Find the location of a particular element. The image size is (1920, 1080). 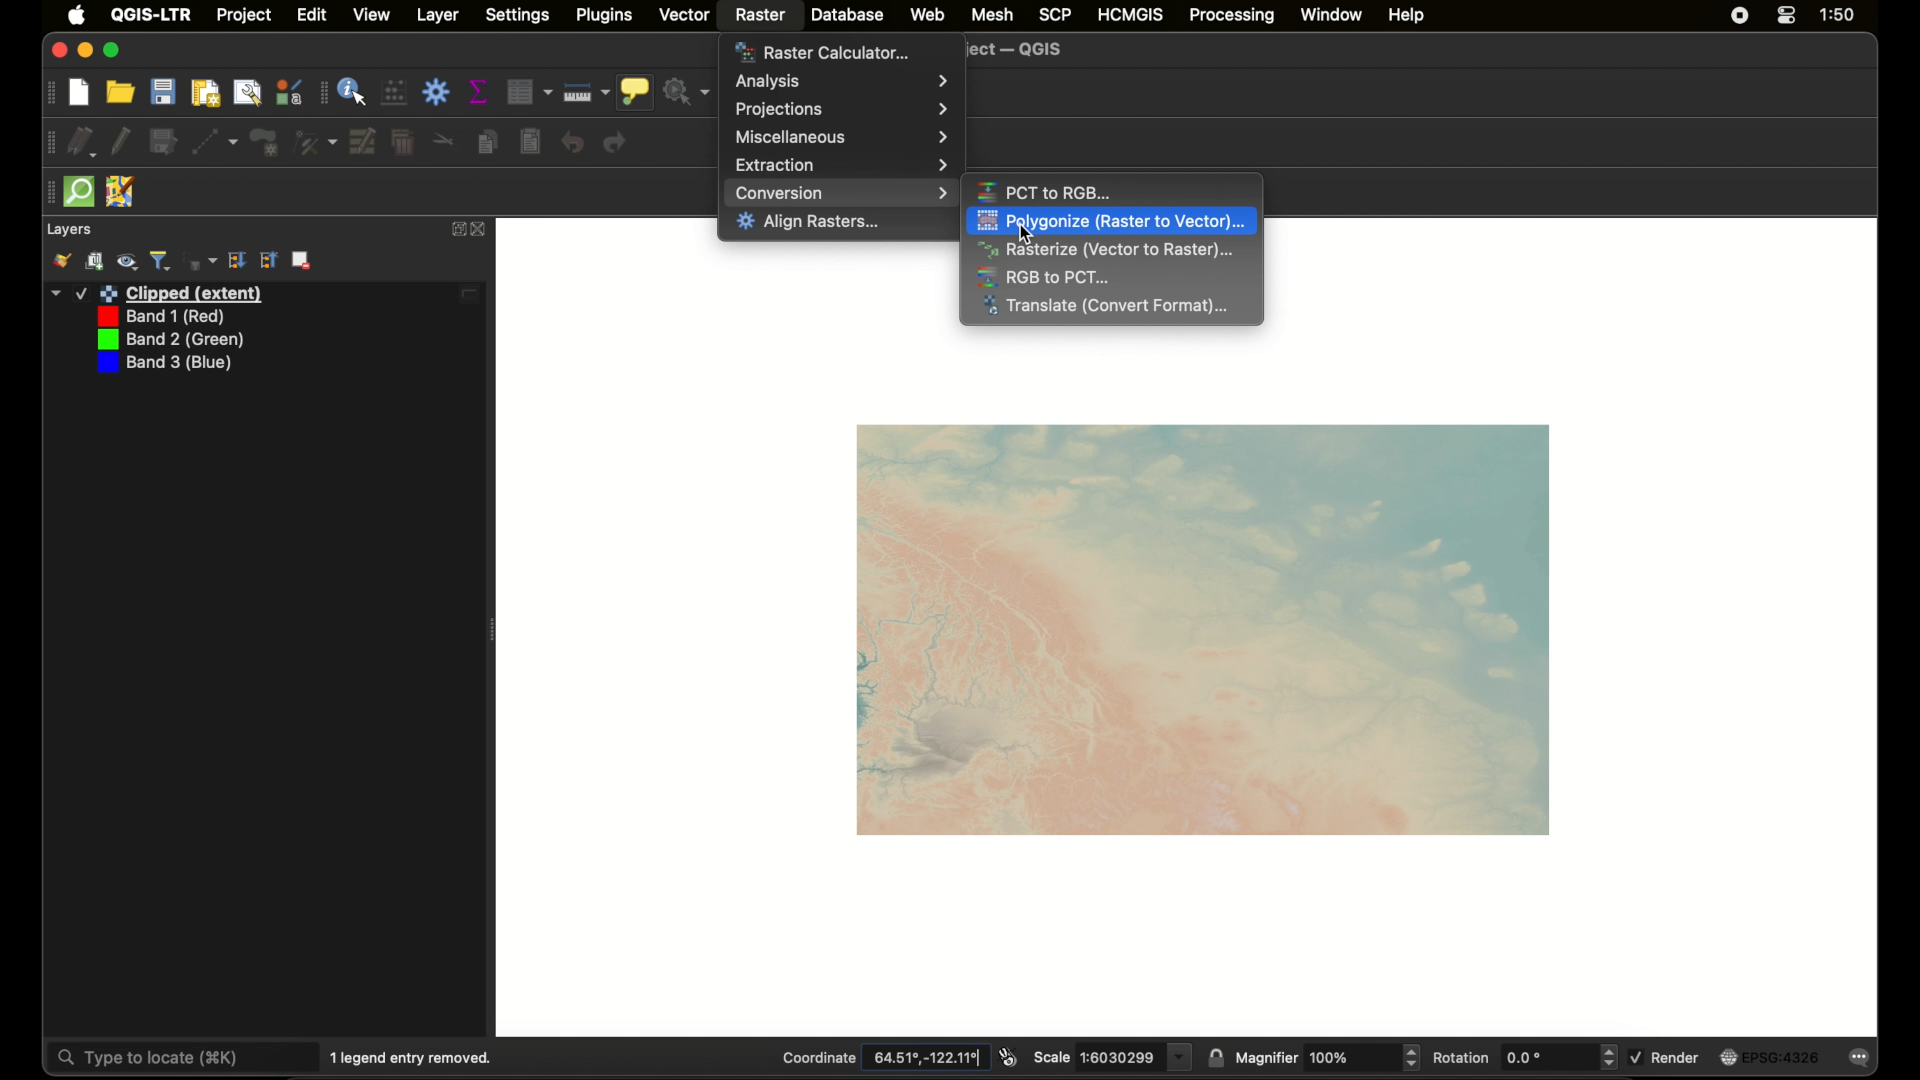

apple icon is located at coordinates (77, 15).